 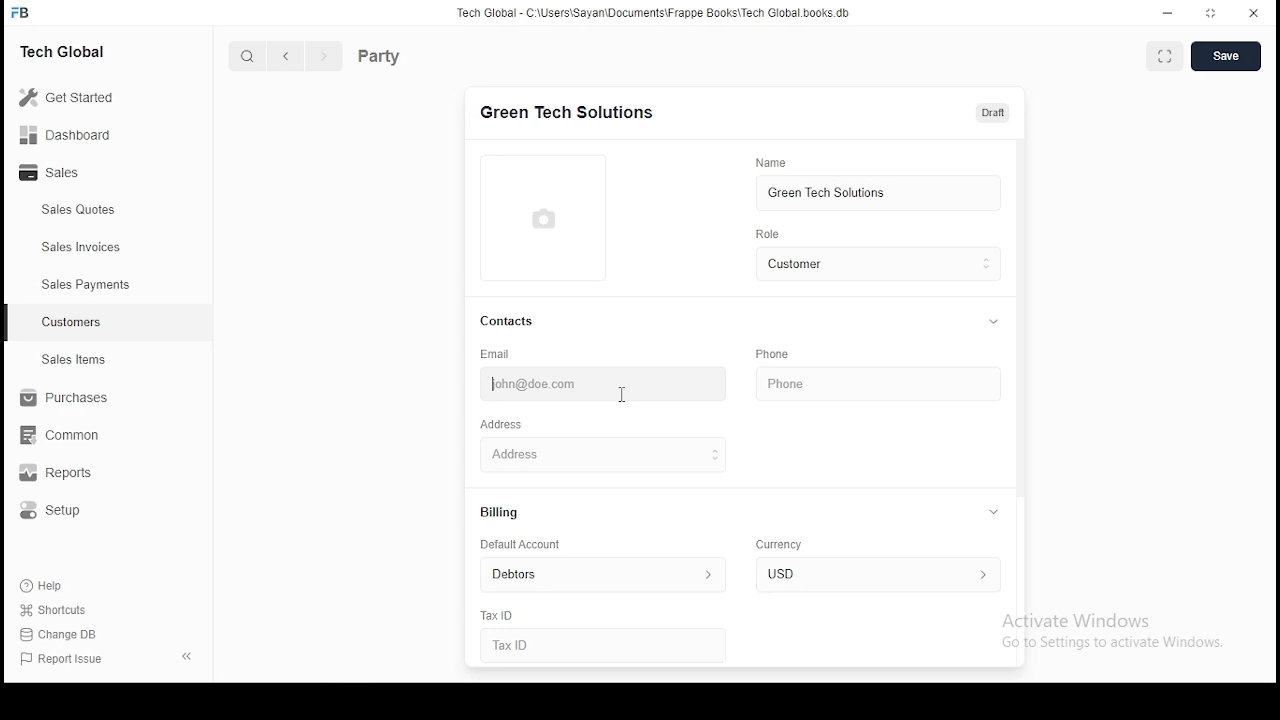 What do you see at coordinates (80, 247) in the screenshot?
I see `sales invoices` at bounding box center [80, 247].